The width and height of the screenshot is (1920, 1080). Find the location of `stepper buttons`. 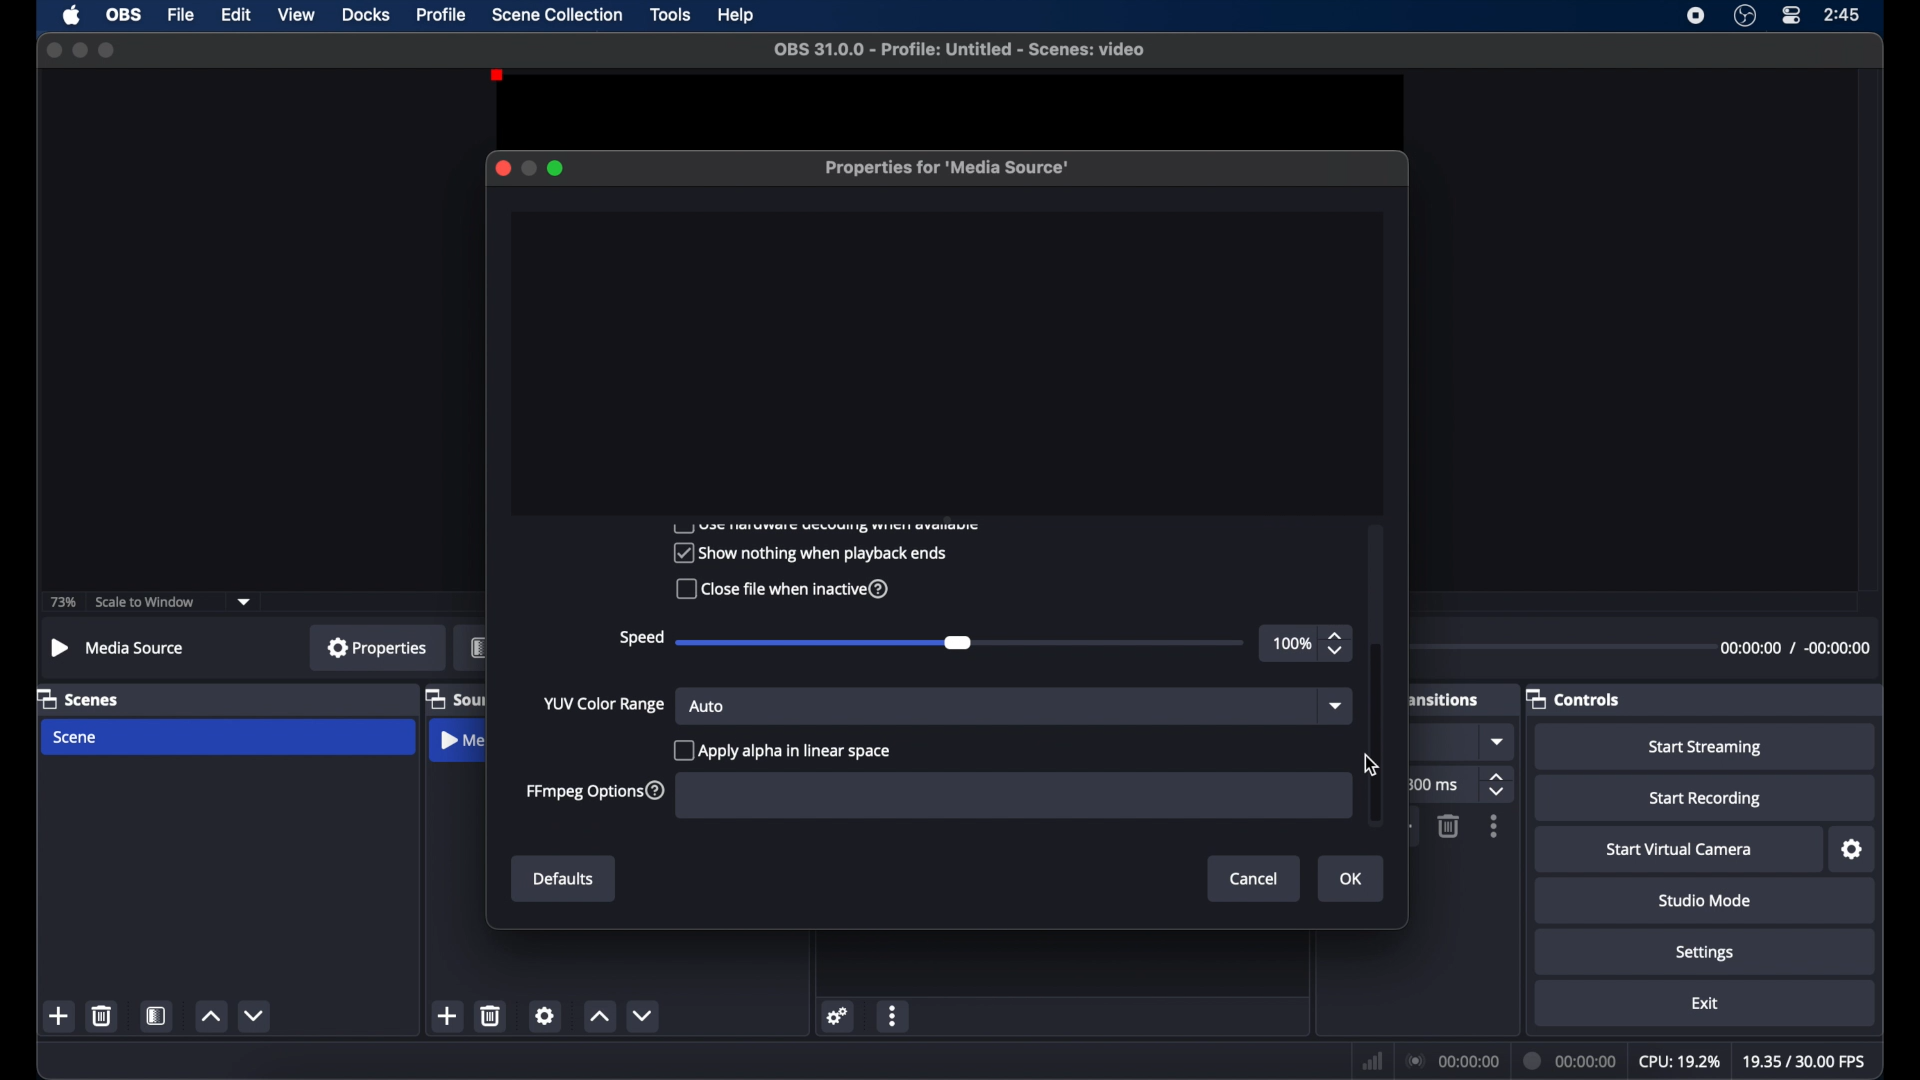

stepper buttons is located at coordinates (1338, 644).